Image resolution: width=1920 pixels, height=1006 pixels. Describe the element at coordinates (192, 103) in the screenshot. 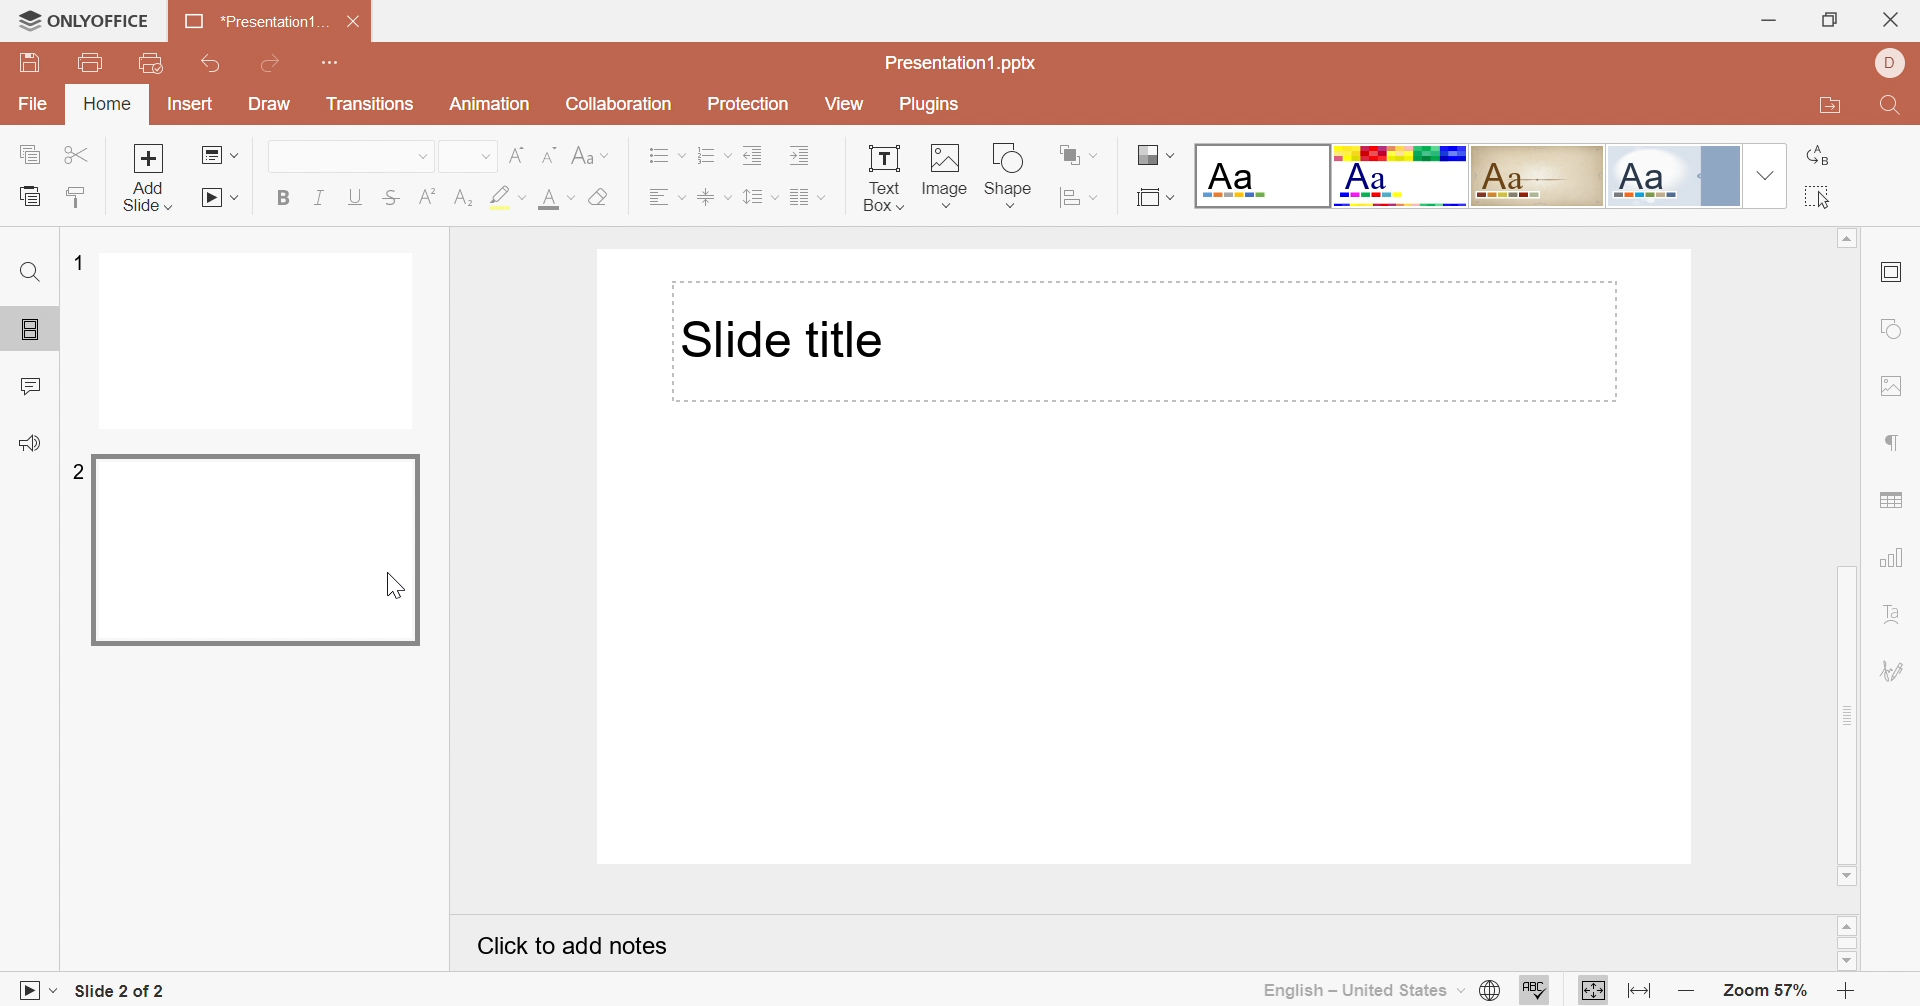

I see `Insert` at that location.